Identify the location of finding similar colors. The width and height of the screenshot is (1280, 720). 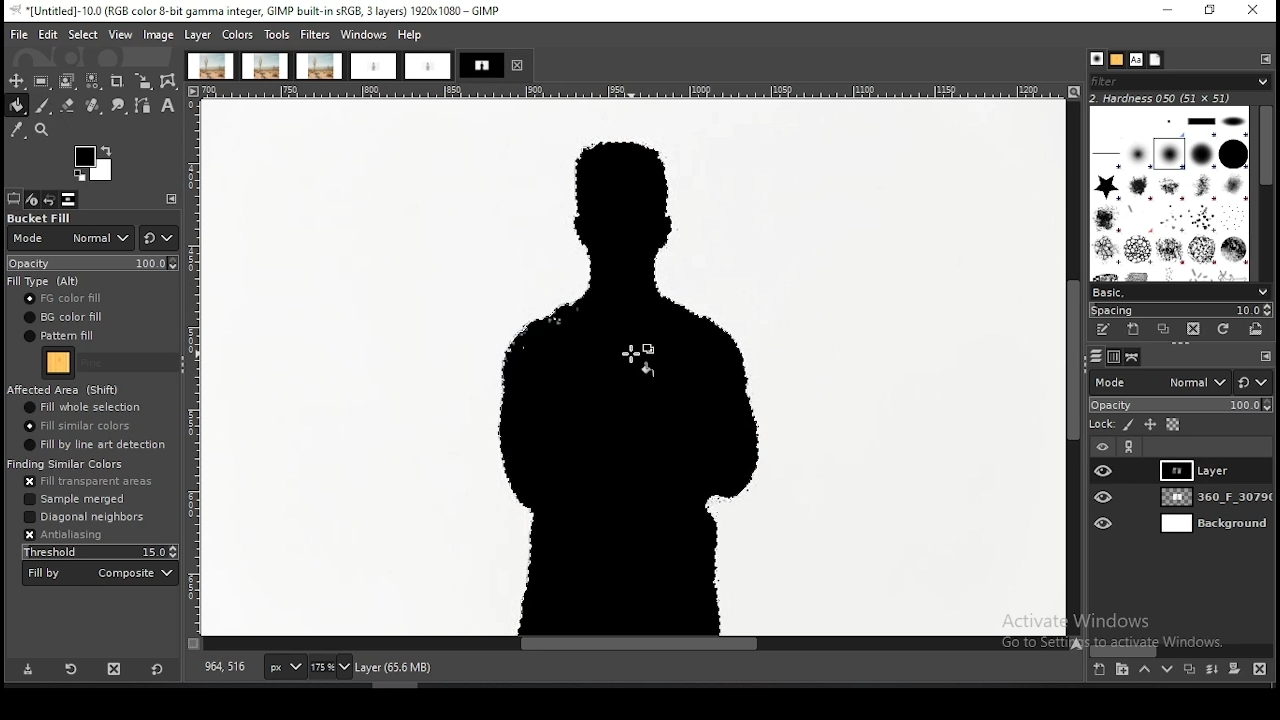
(67, 463).